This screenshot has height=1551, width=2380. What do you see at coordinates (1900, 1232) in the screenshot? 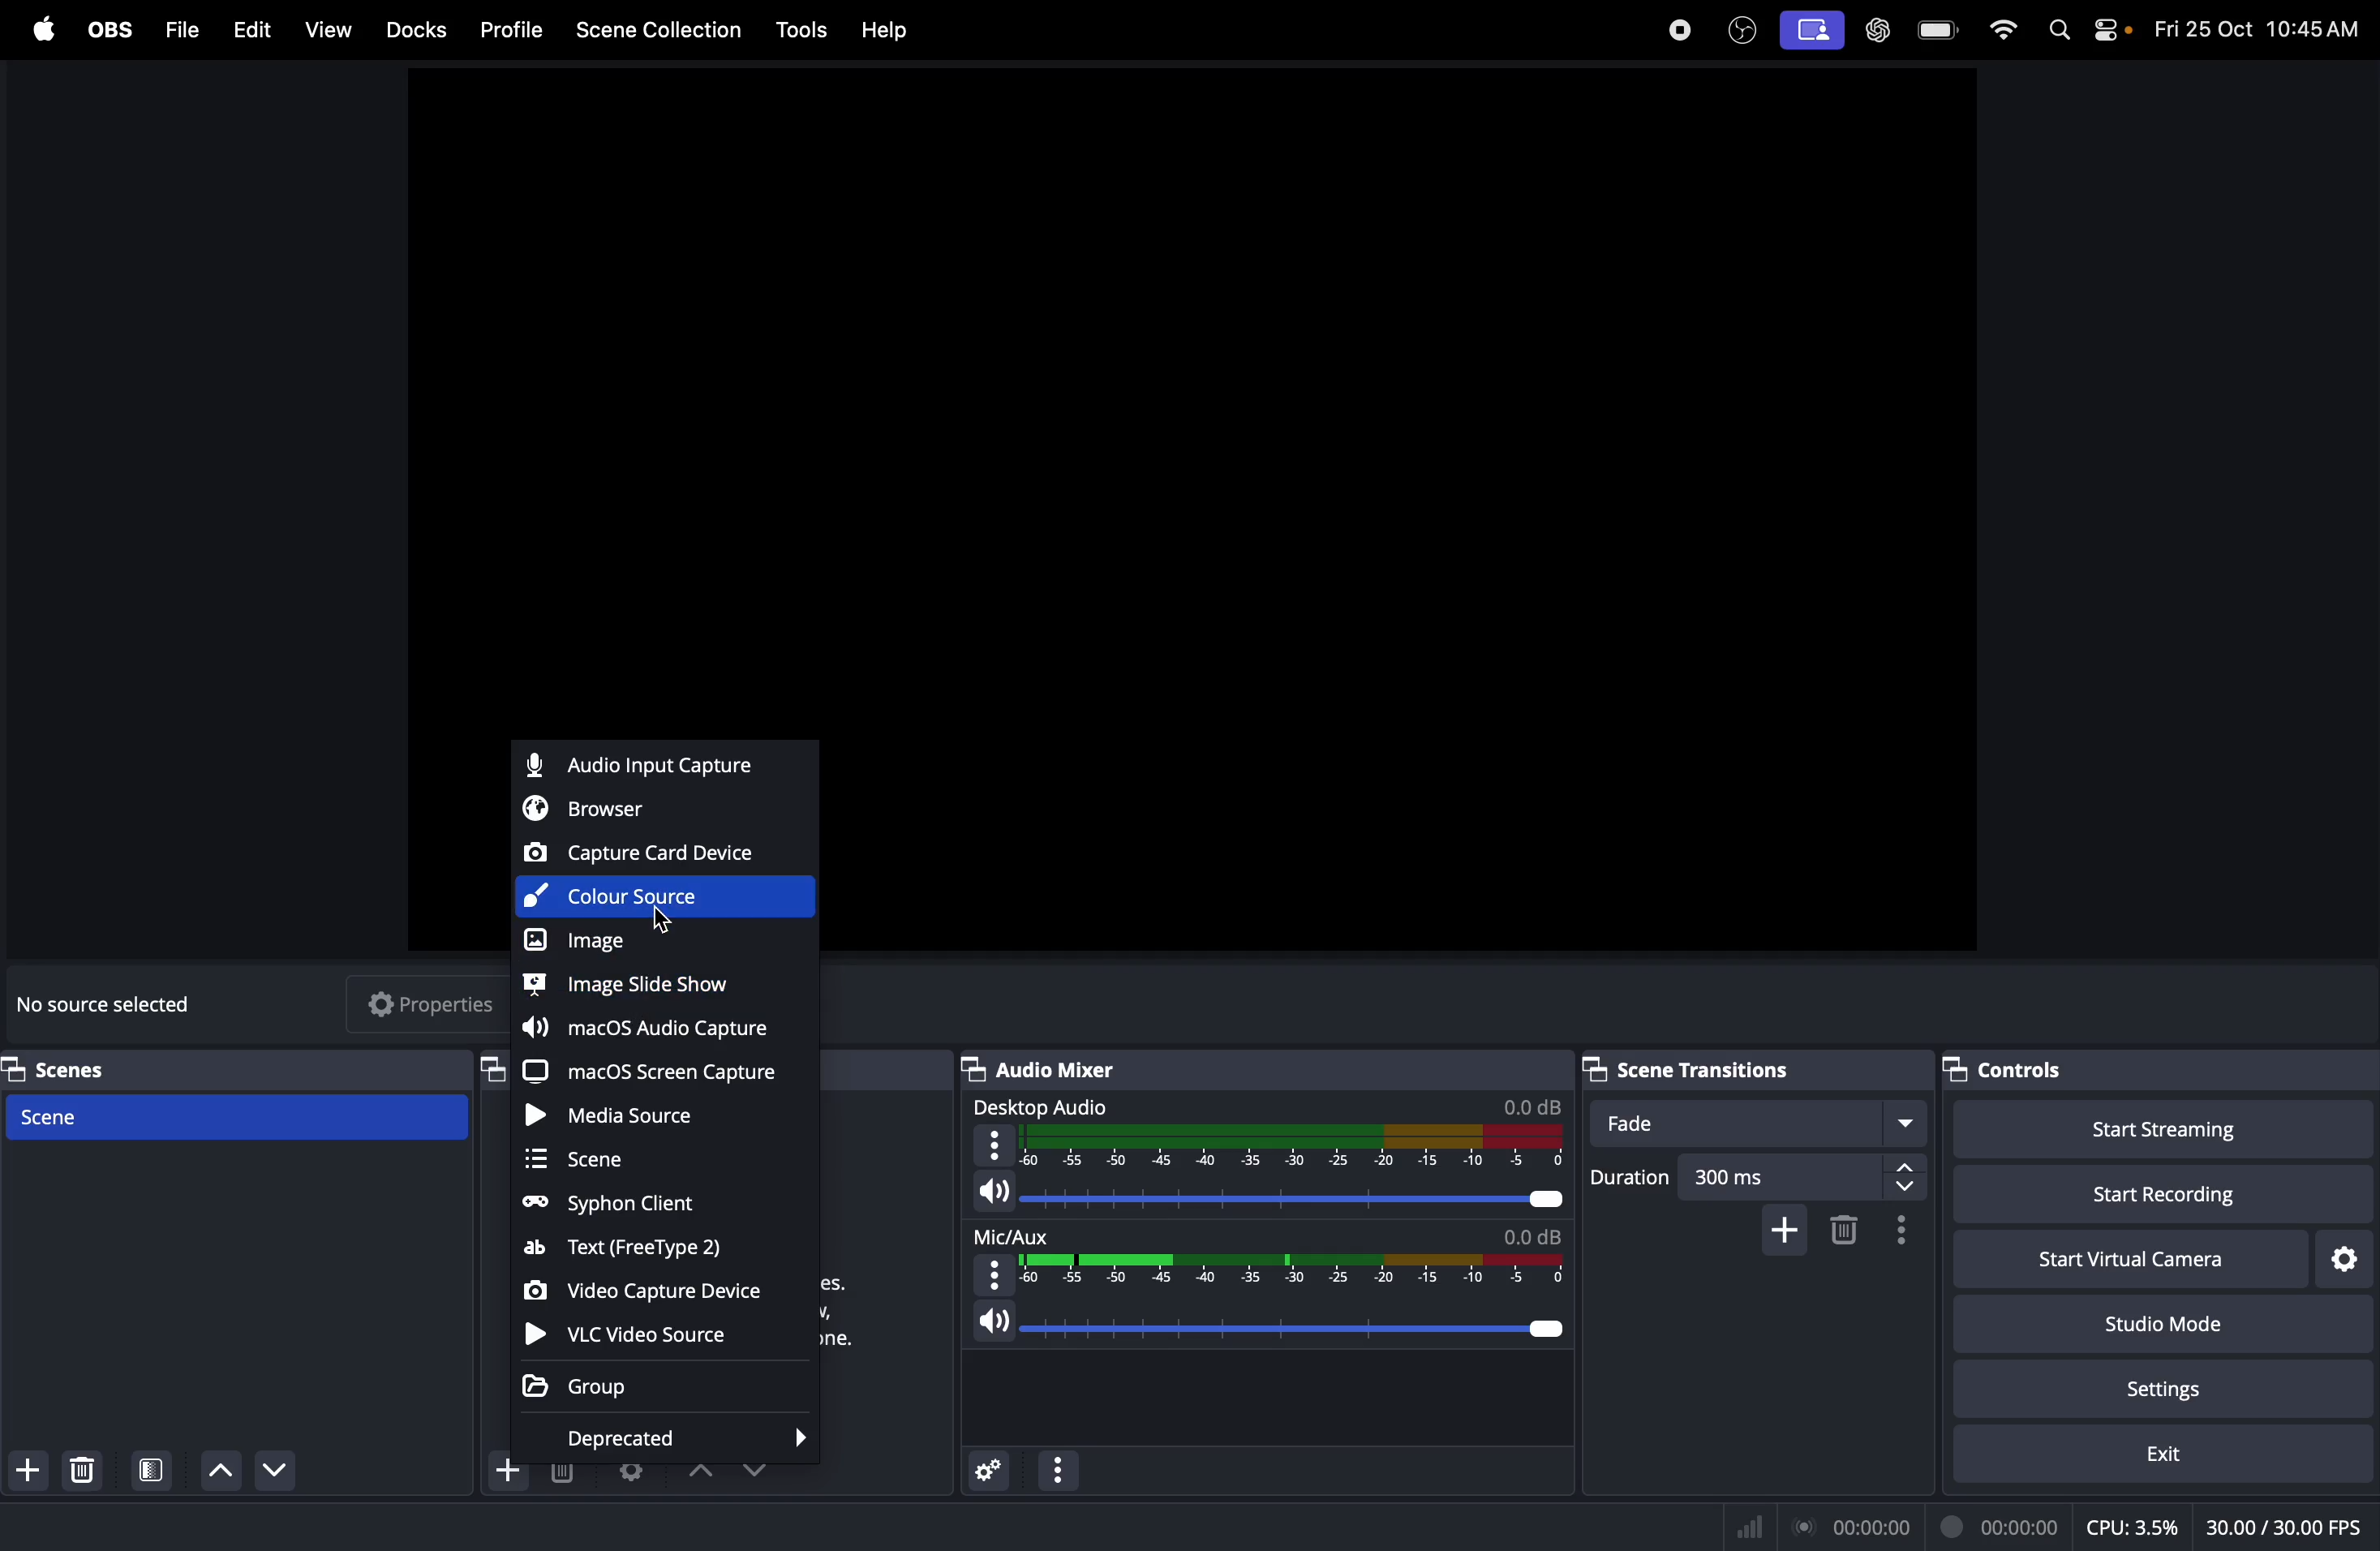
I see `transition properties` at bounding box center [1900, 1232].